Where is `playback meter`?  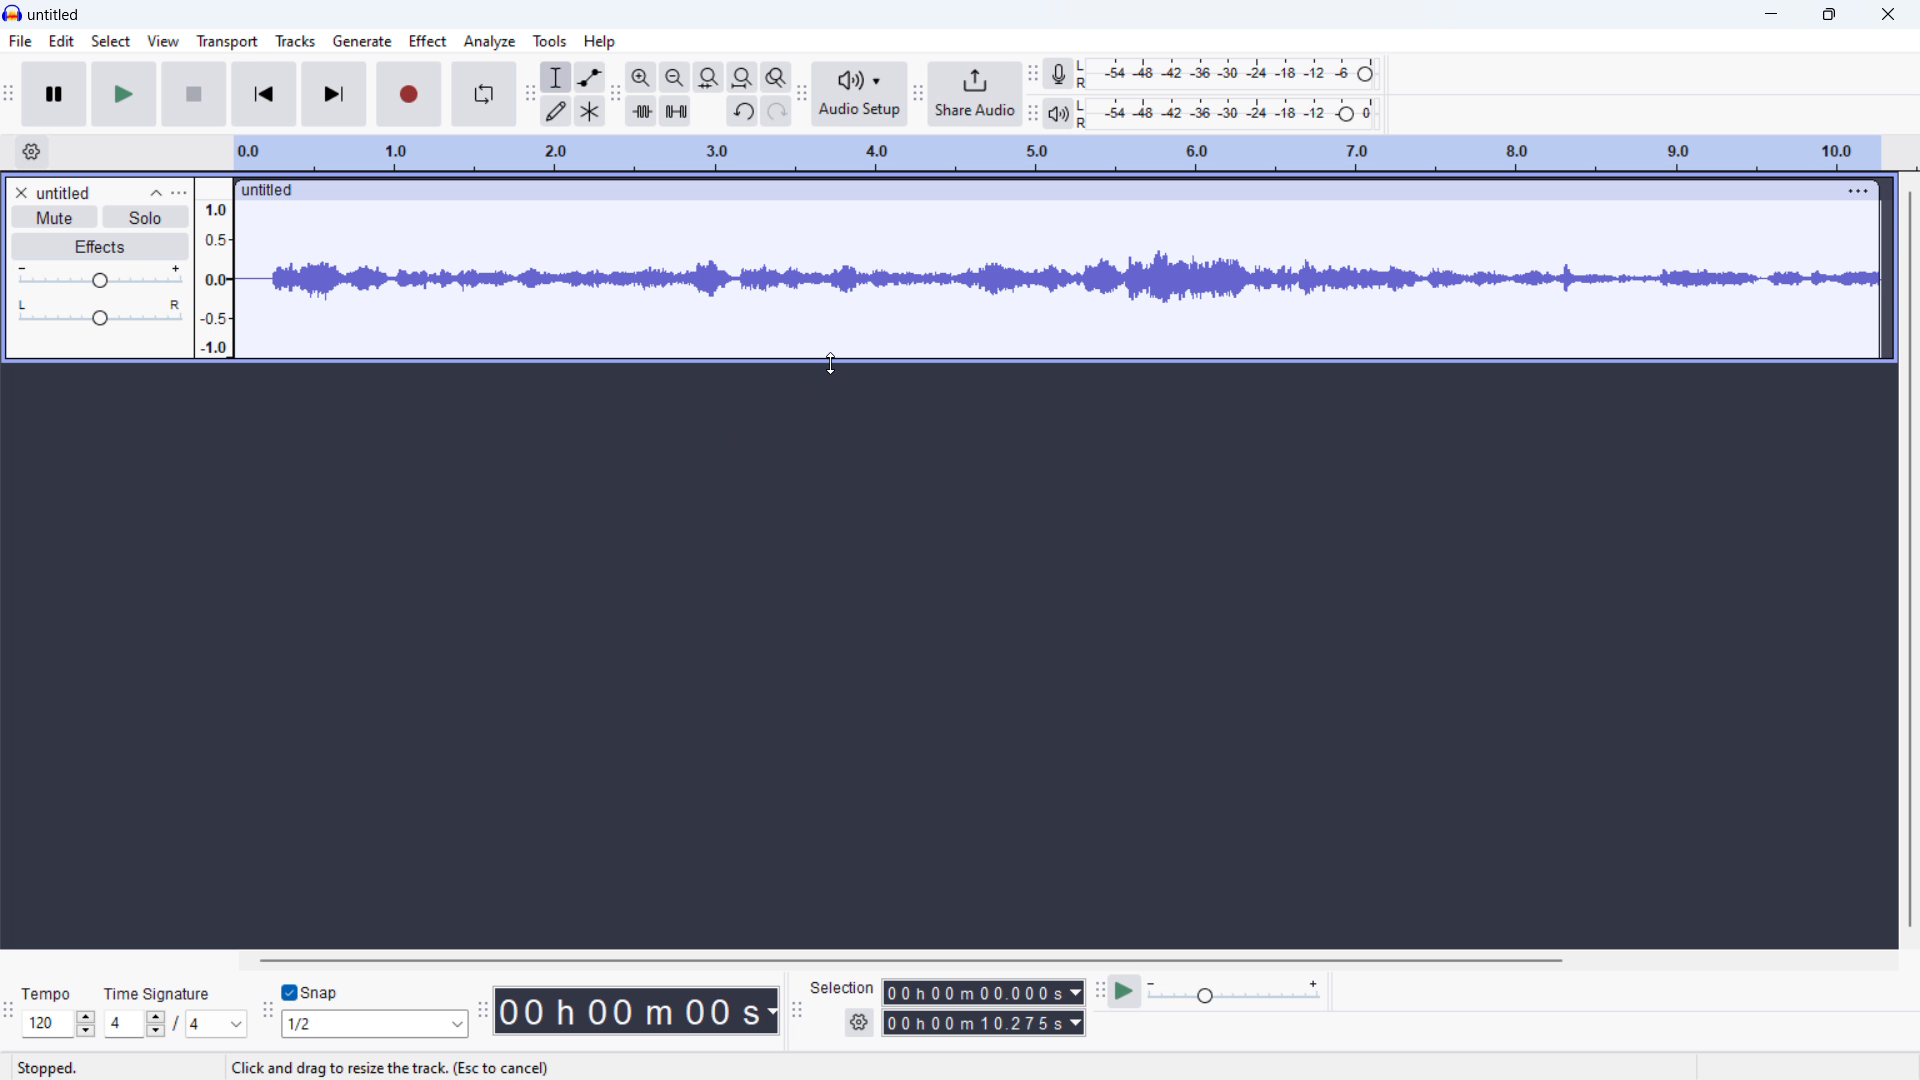 playback meter is located at coordinates (1059, 114).